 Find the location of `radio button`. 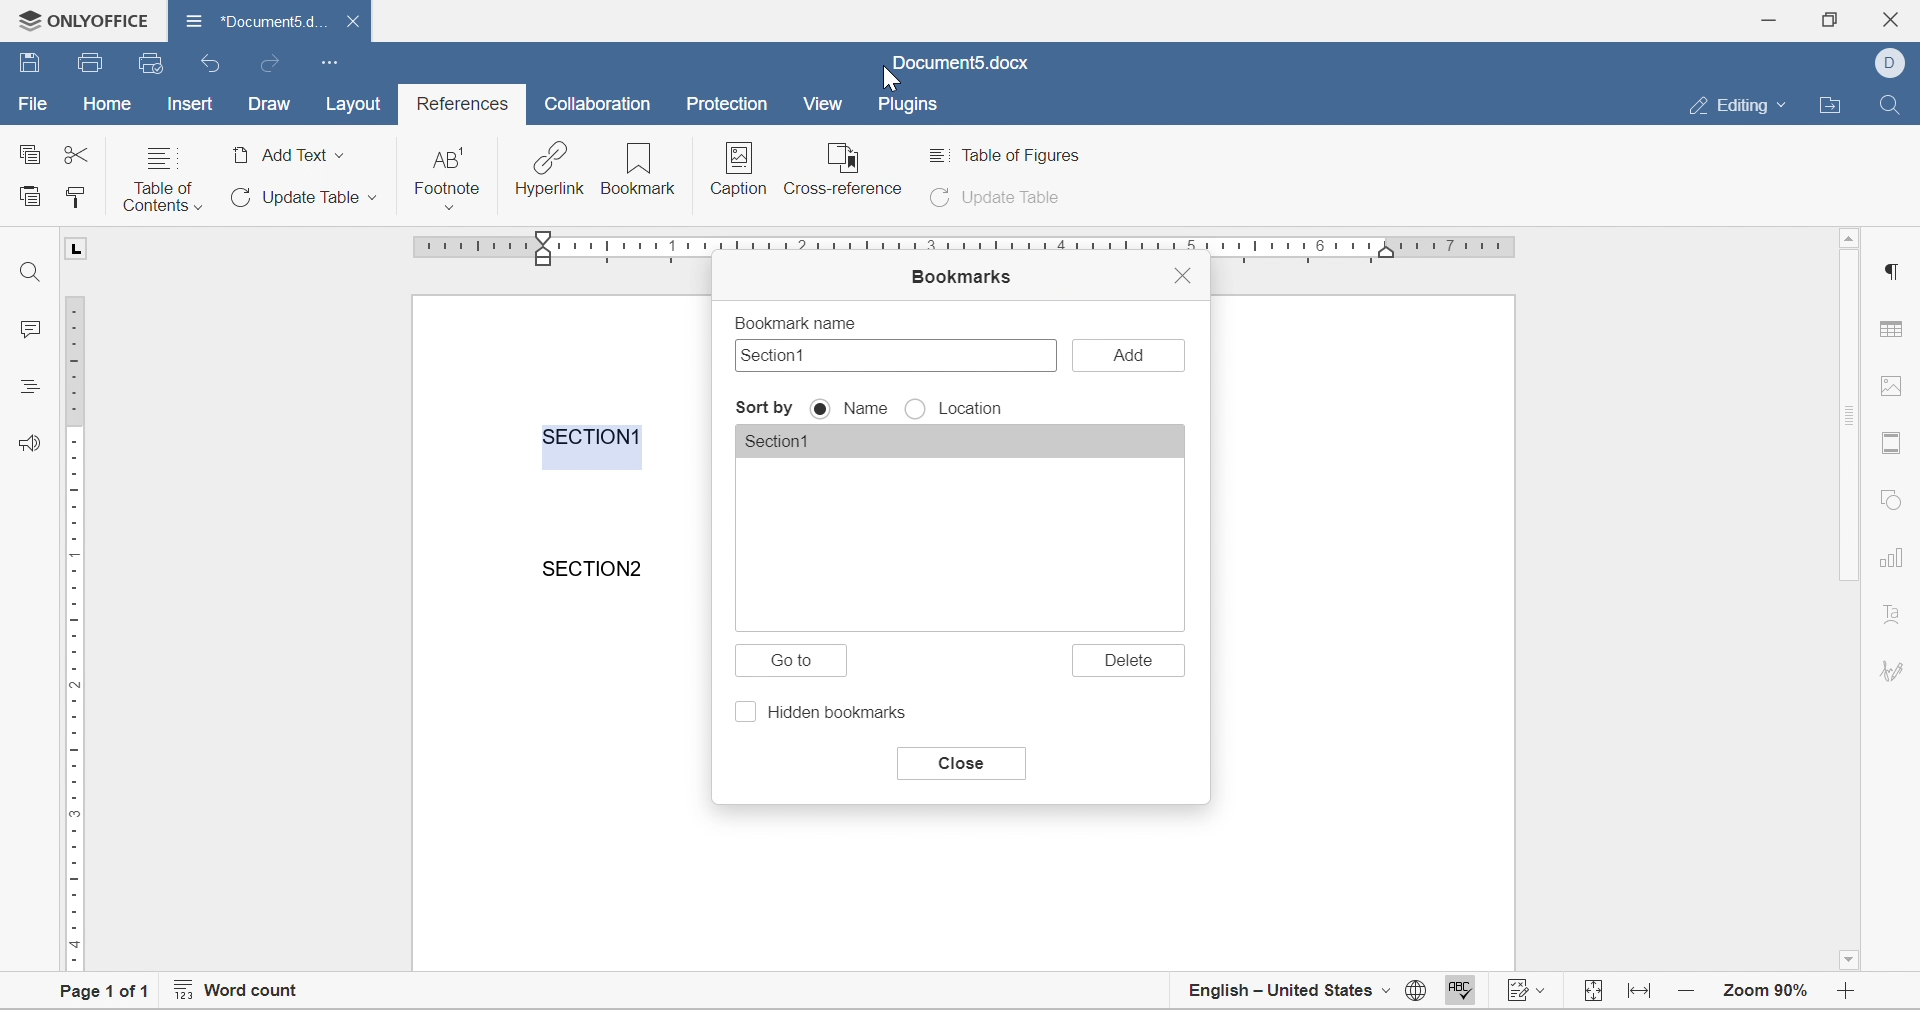

radio button is located at coordinates (917, 410).